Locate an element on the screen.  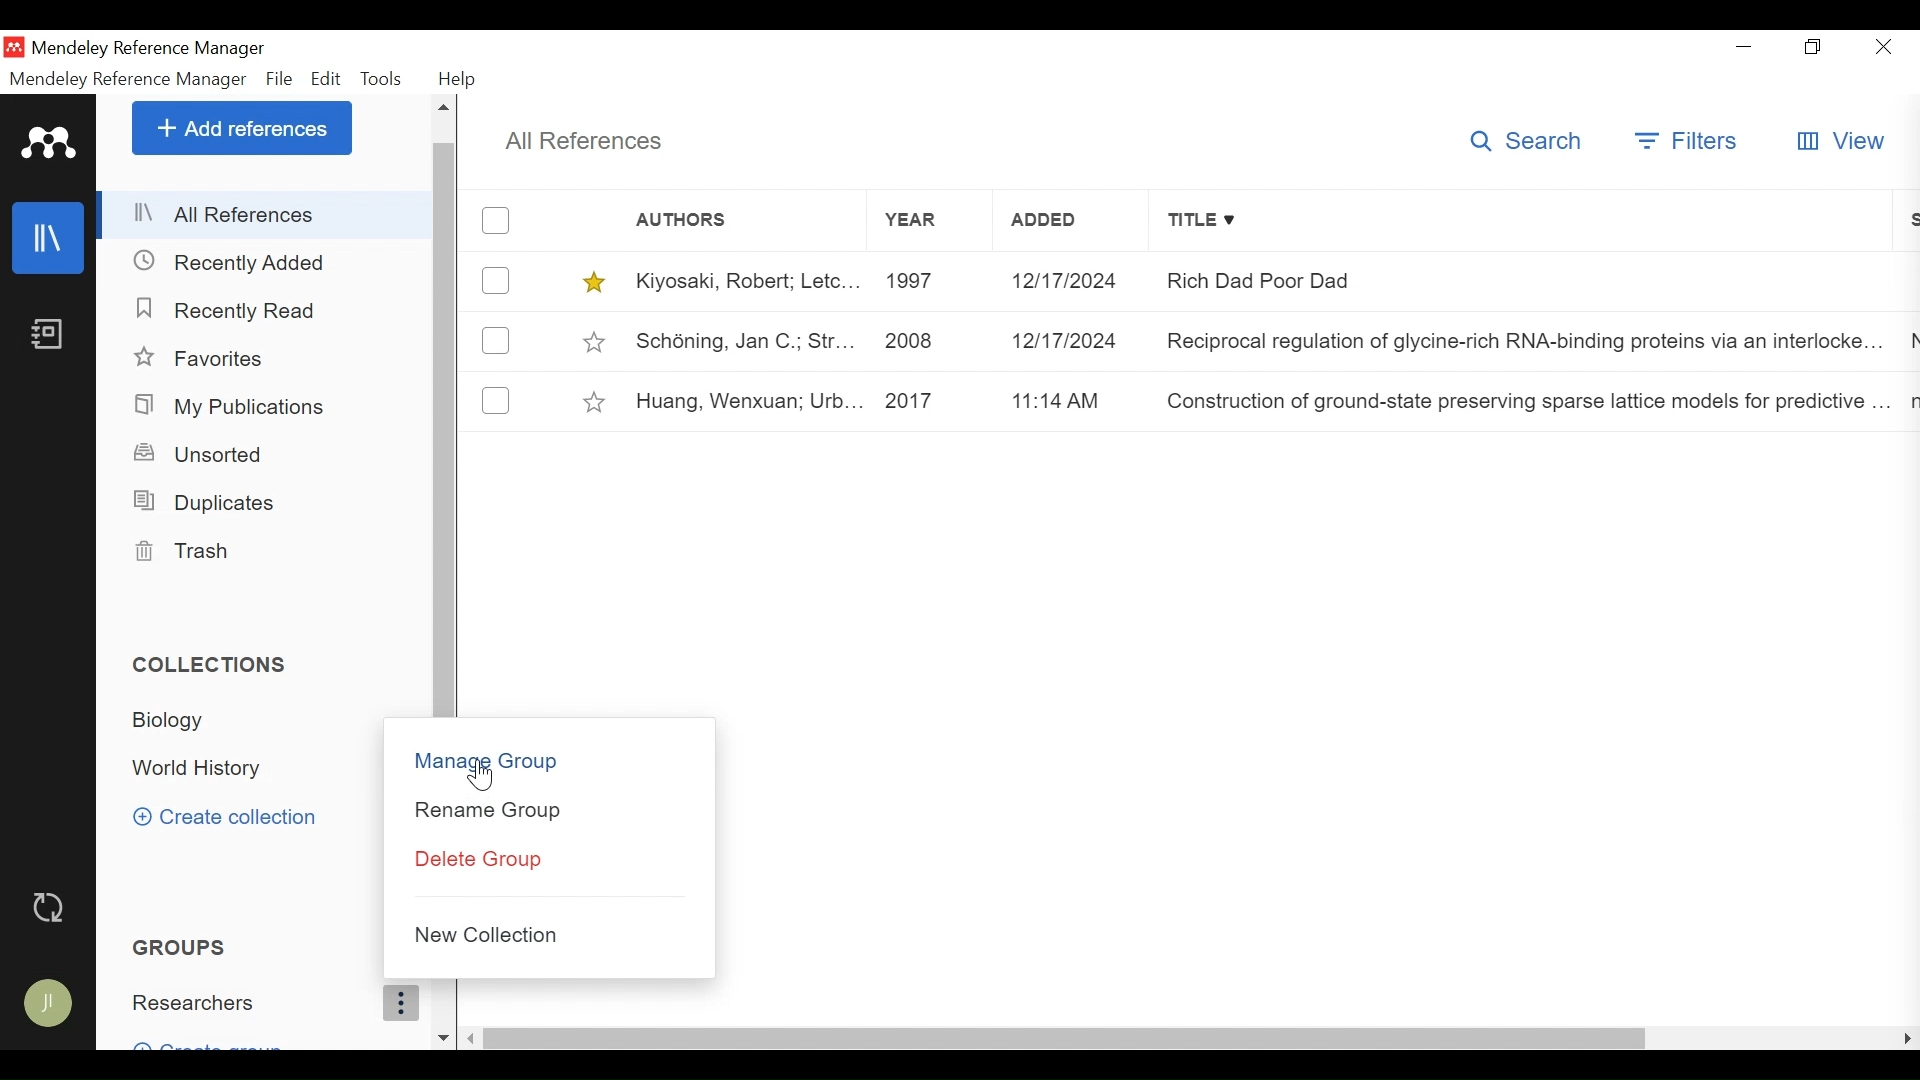
Library is located at coordinates (49, 239).